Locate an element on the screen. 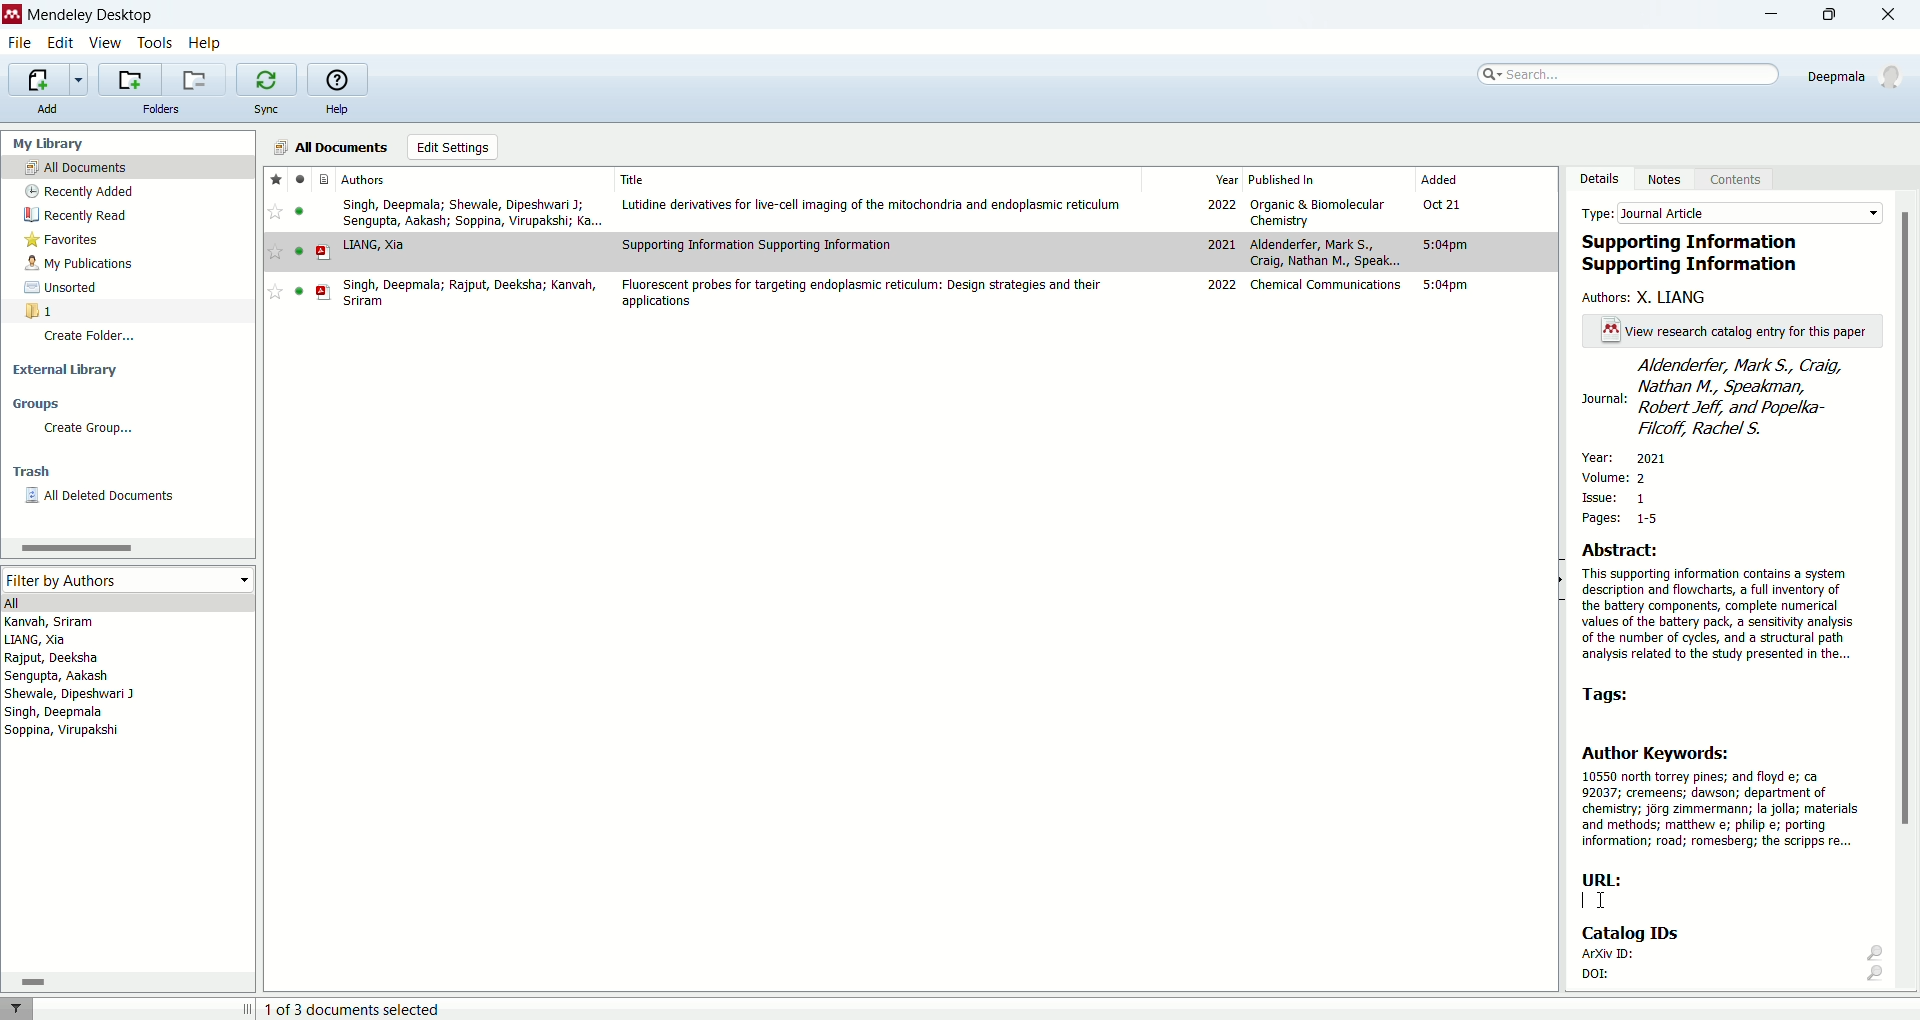 The image size is (1920, 1020). view research catalog entry for this paper is located at coordinates (1727, 331).